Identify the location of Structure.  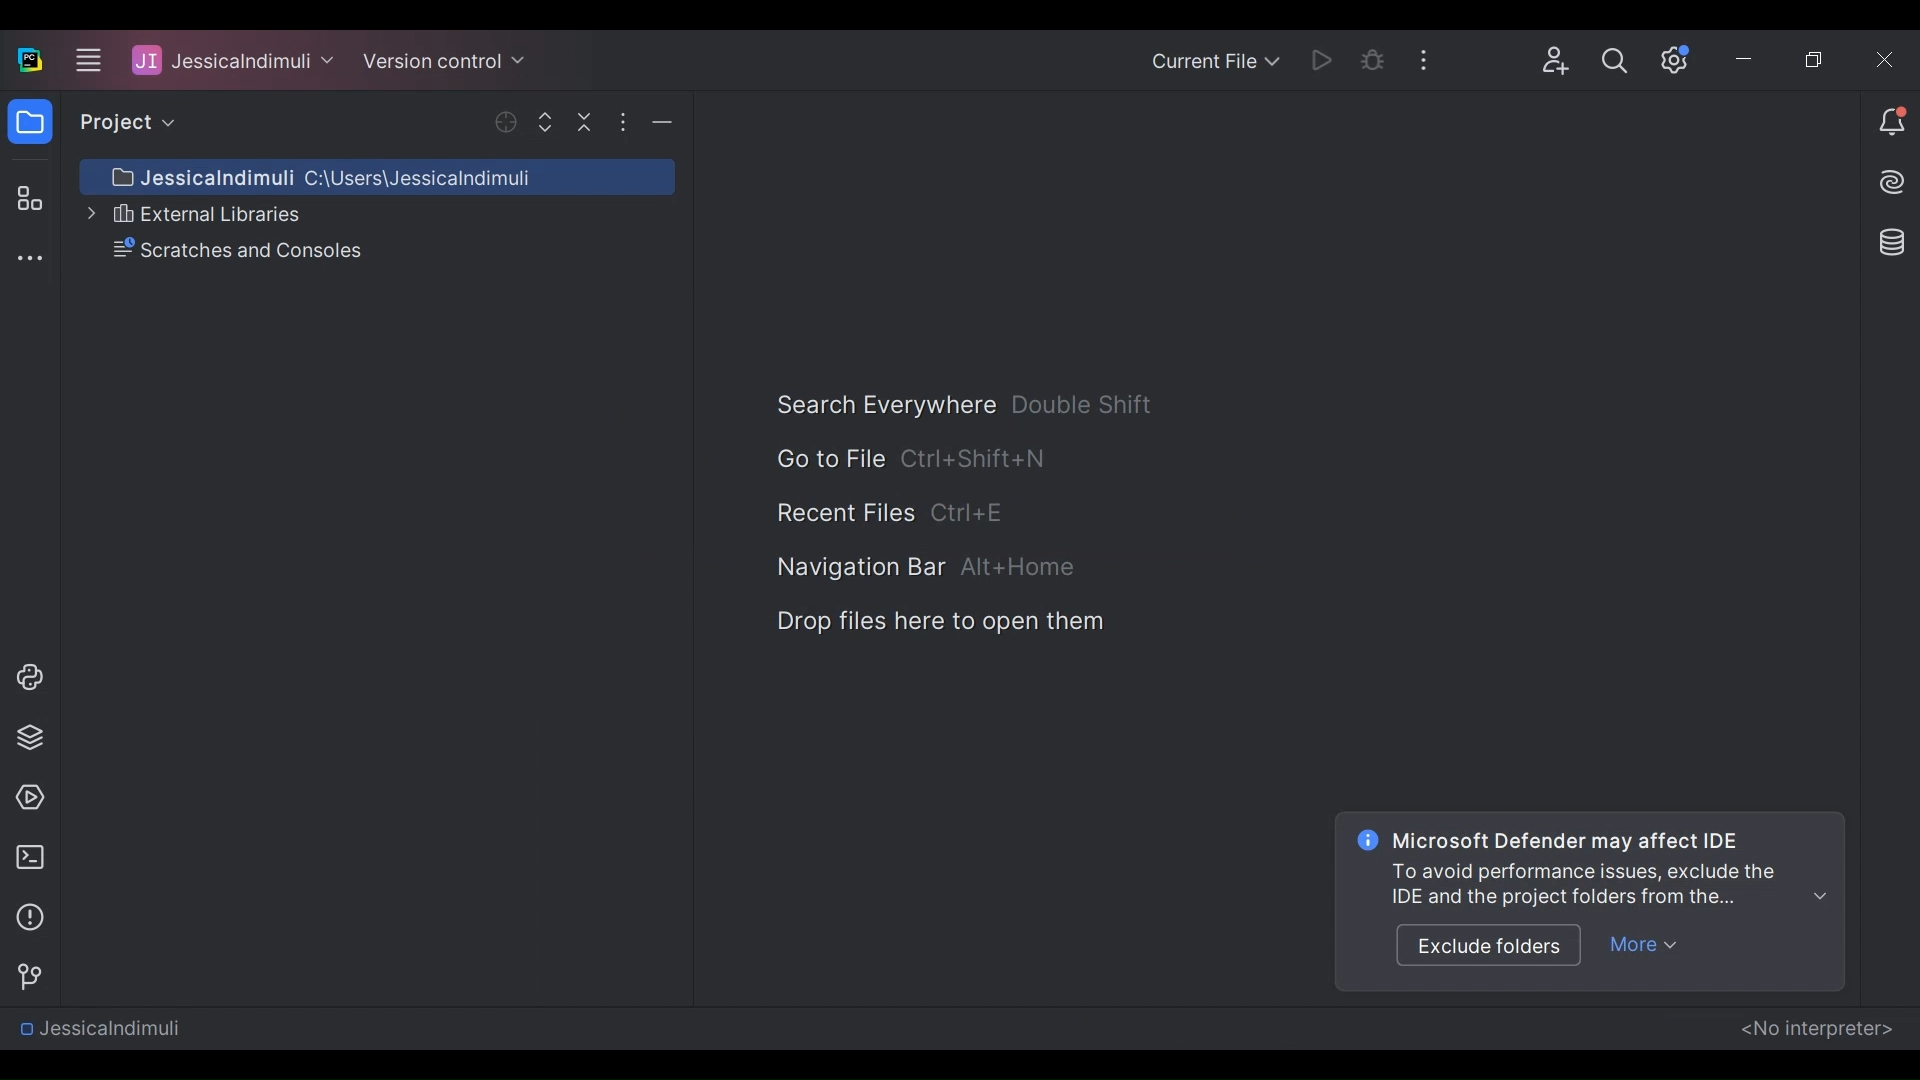
(26, 198).